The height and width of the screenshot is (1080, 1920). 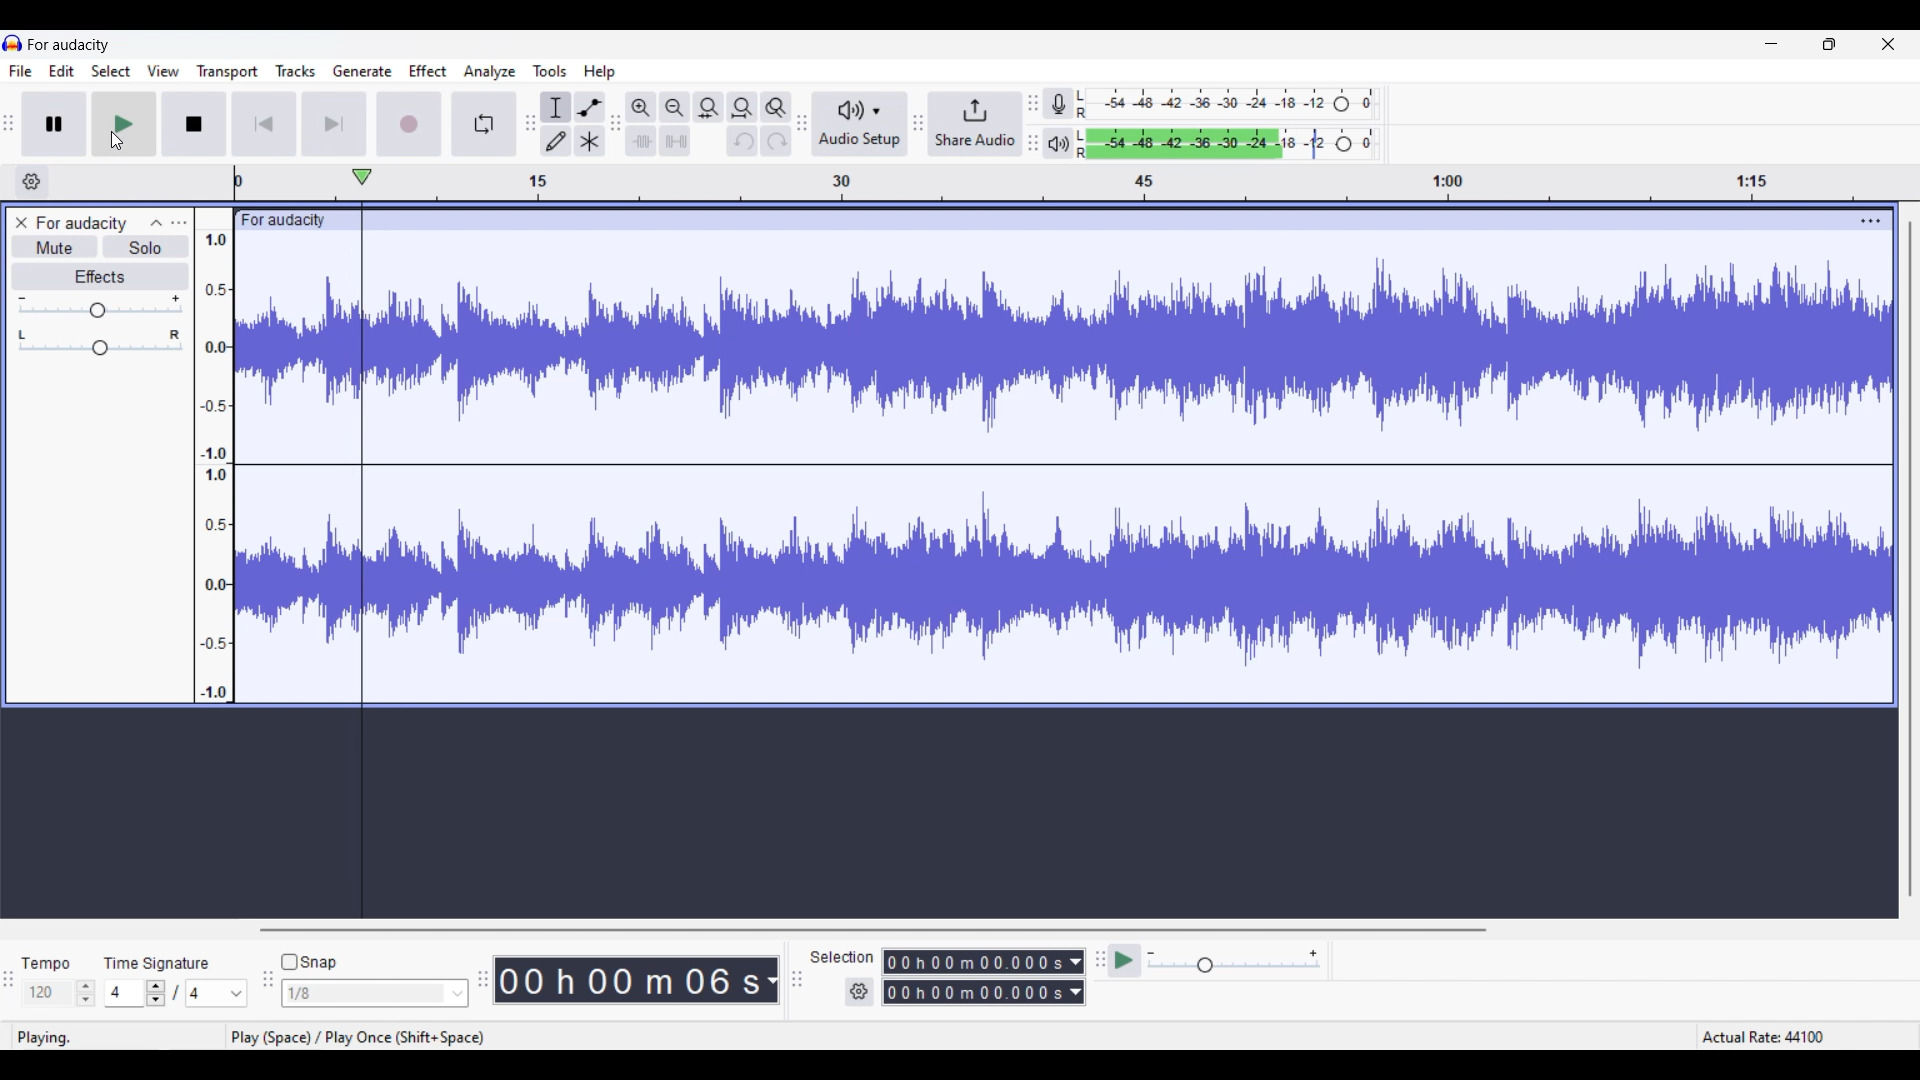 What do you see at coordinates (227, 72) in the screenshot?
I see `Transport menu` at bounding box center [227, 72].